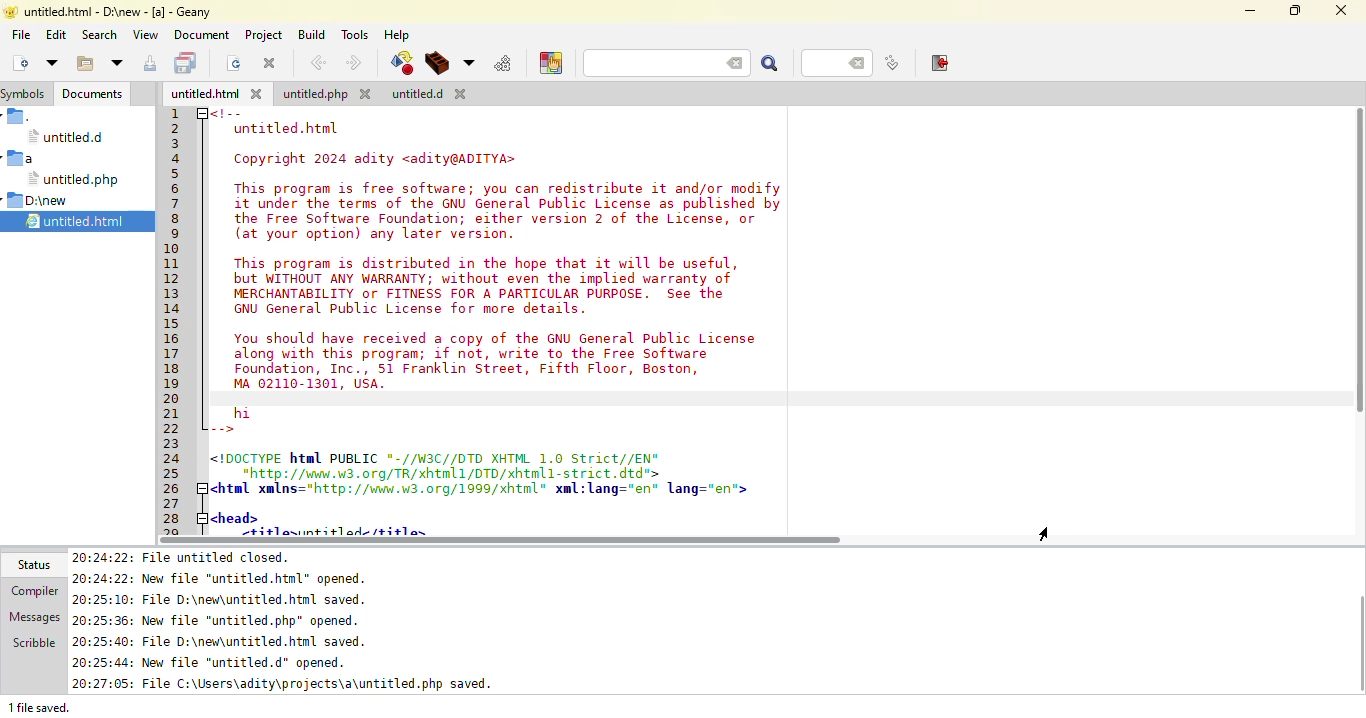 Image resolution: width=1366 pixels, height=718 pixels. What do you see at coordinates (1067, 533) in the screenshot?
I see `cursor` at bounding box center [1067, 533].